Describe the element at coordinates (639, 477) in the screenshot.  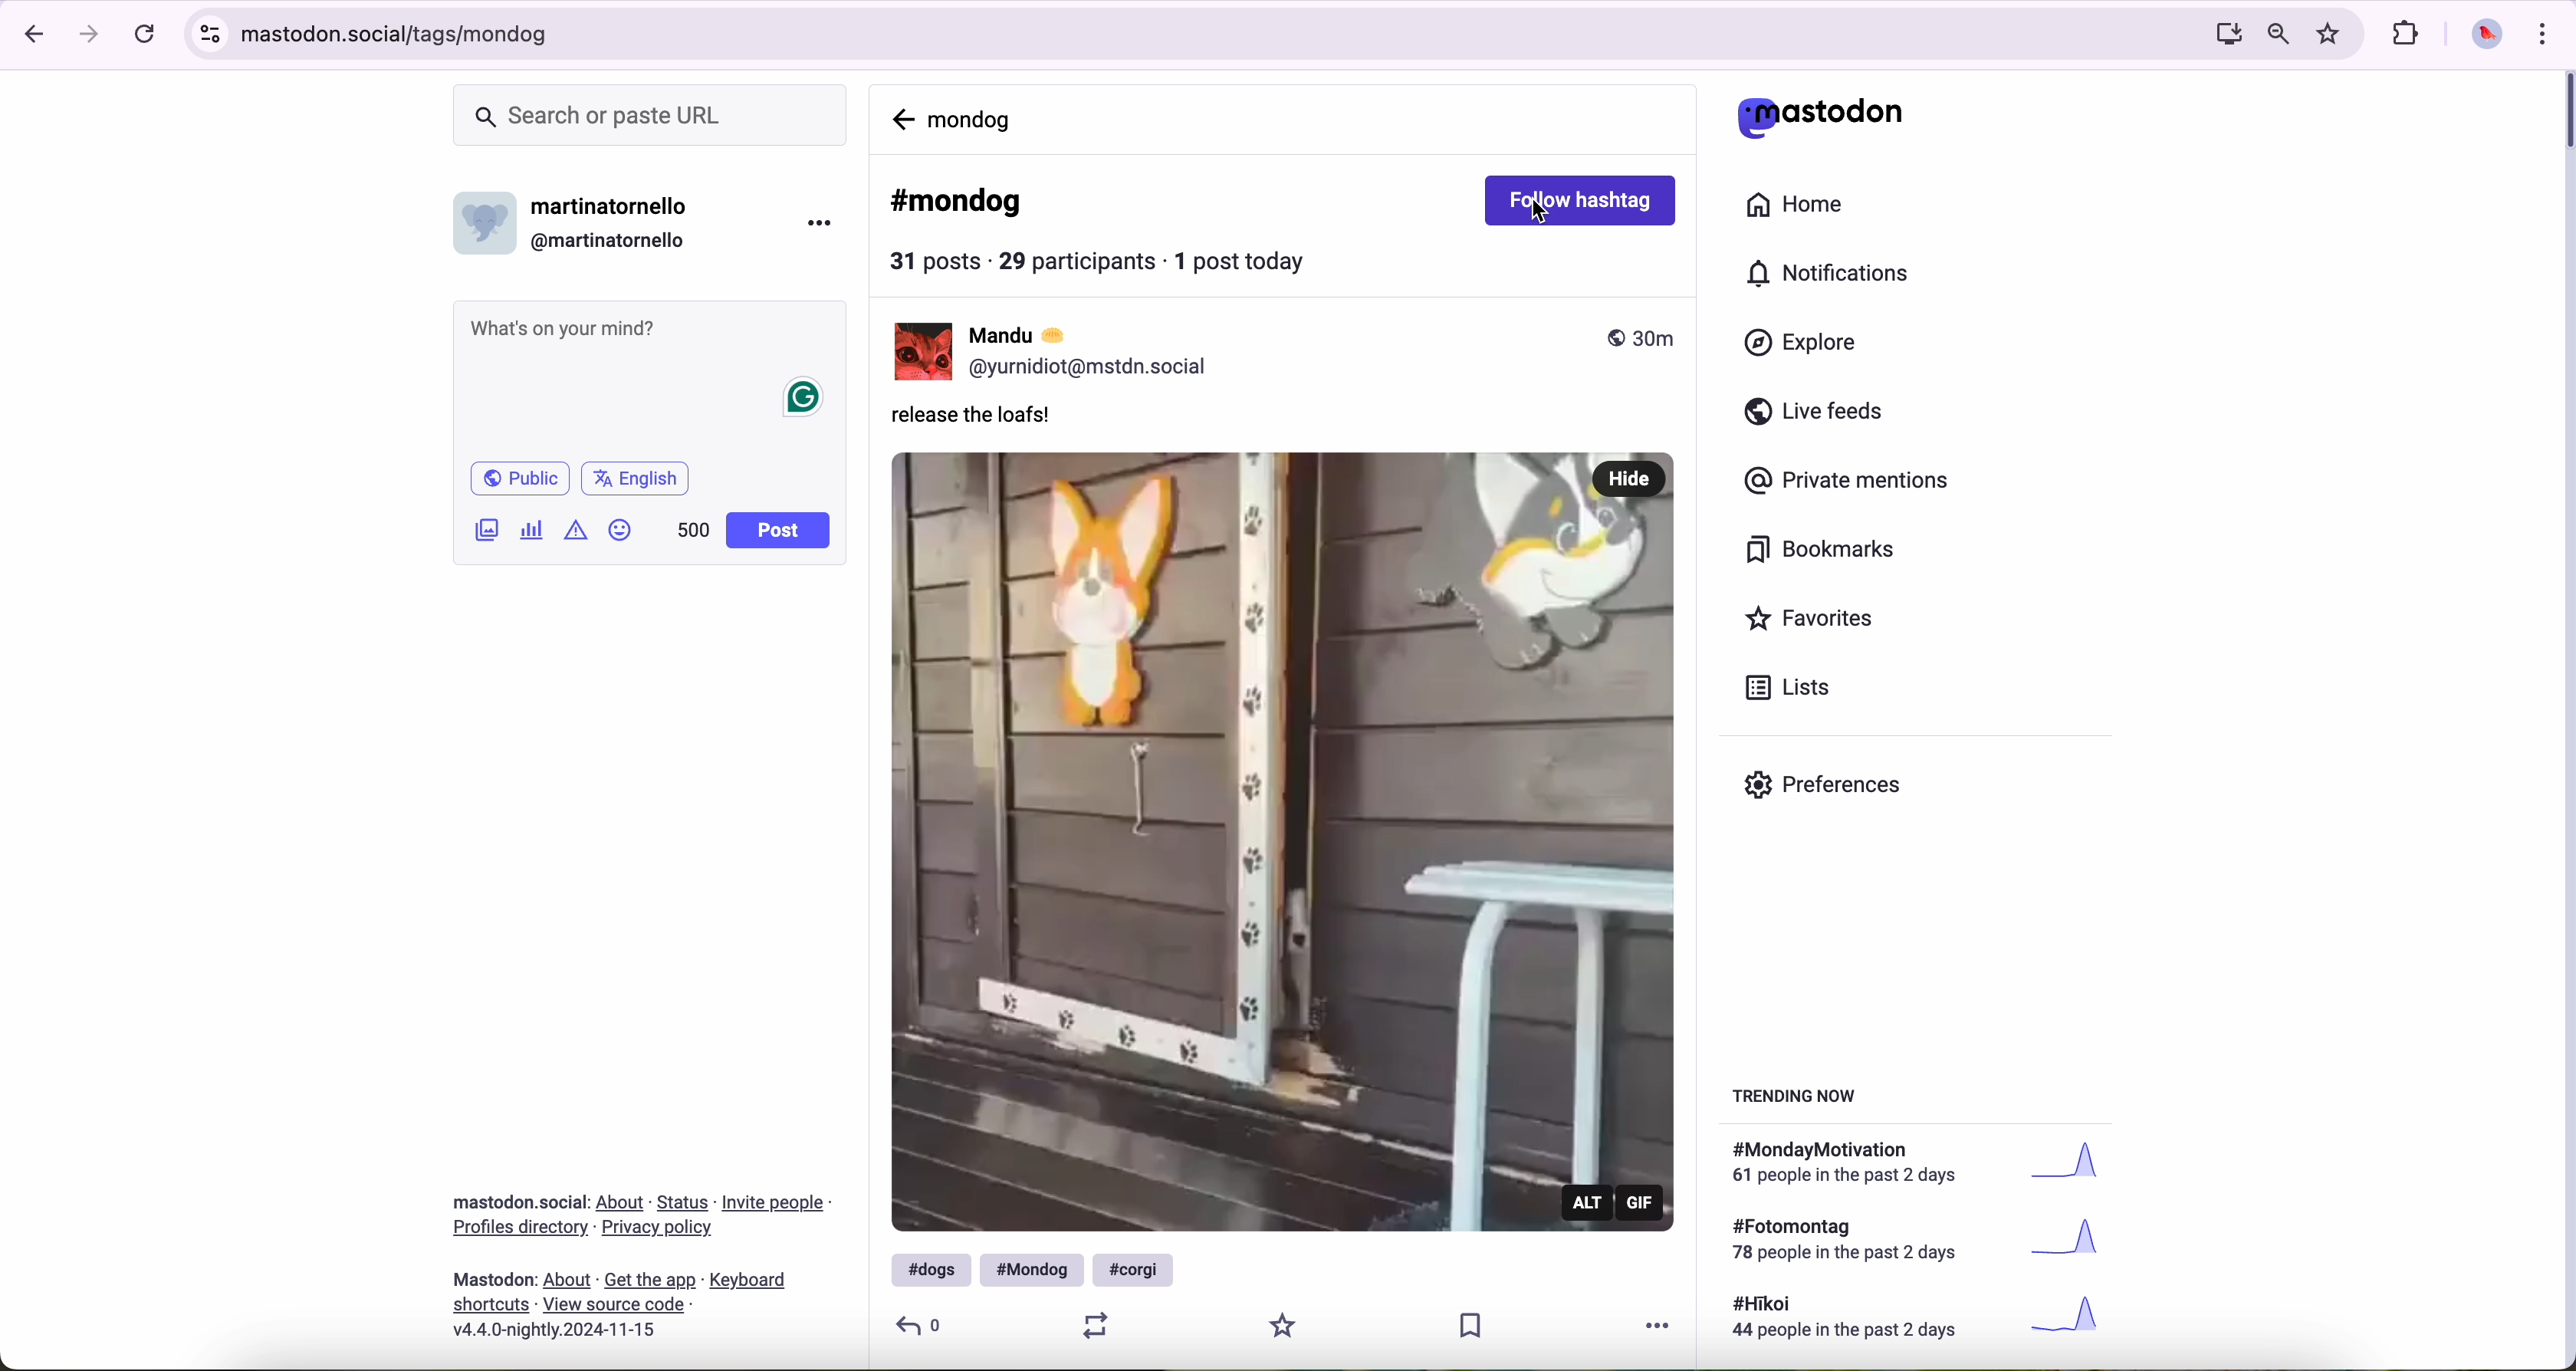
I see `english` at that location.